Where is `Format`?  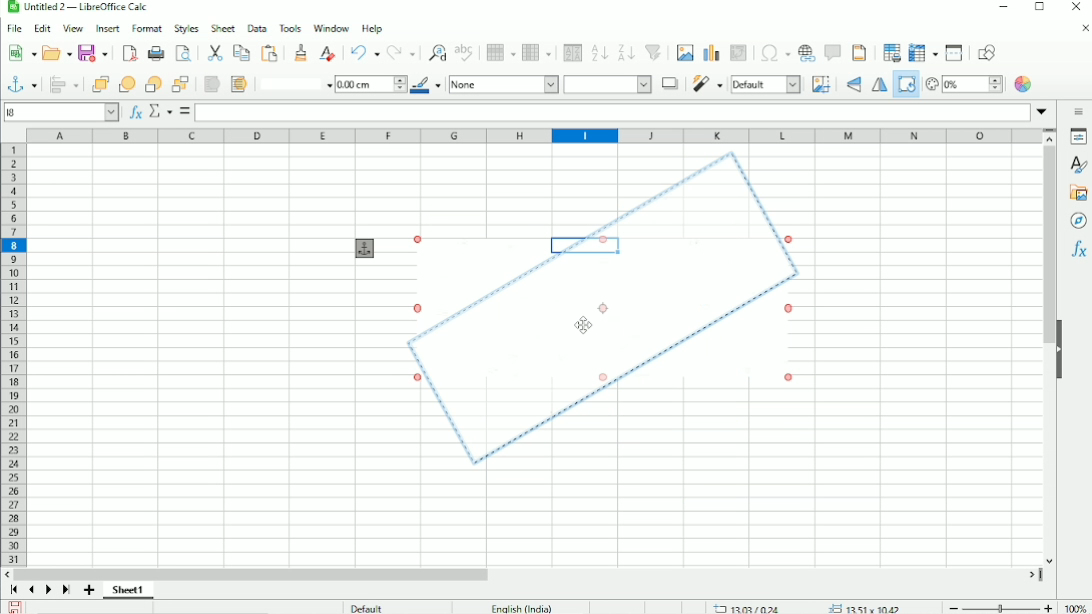 Format is located at coordinates (146, 28).